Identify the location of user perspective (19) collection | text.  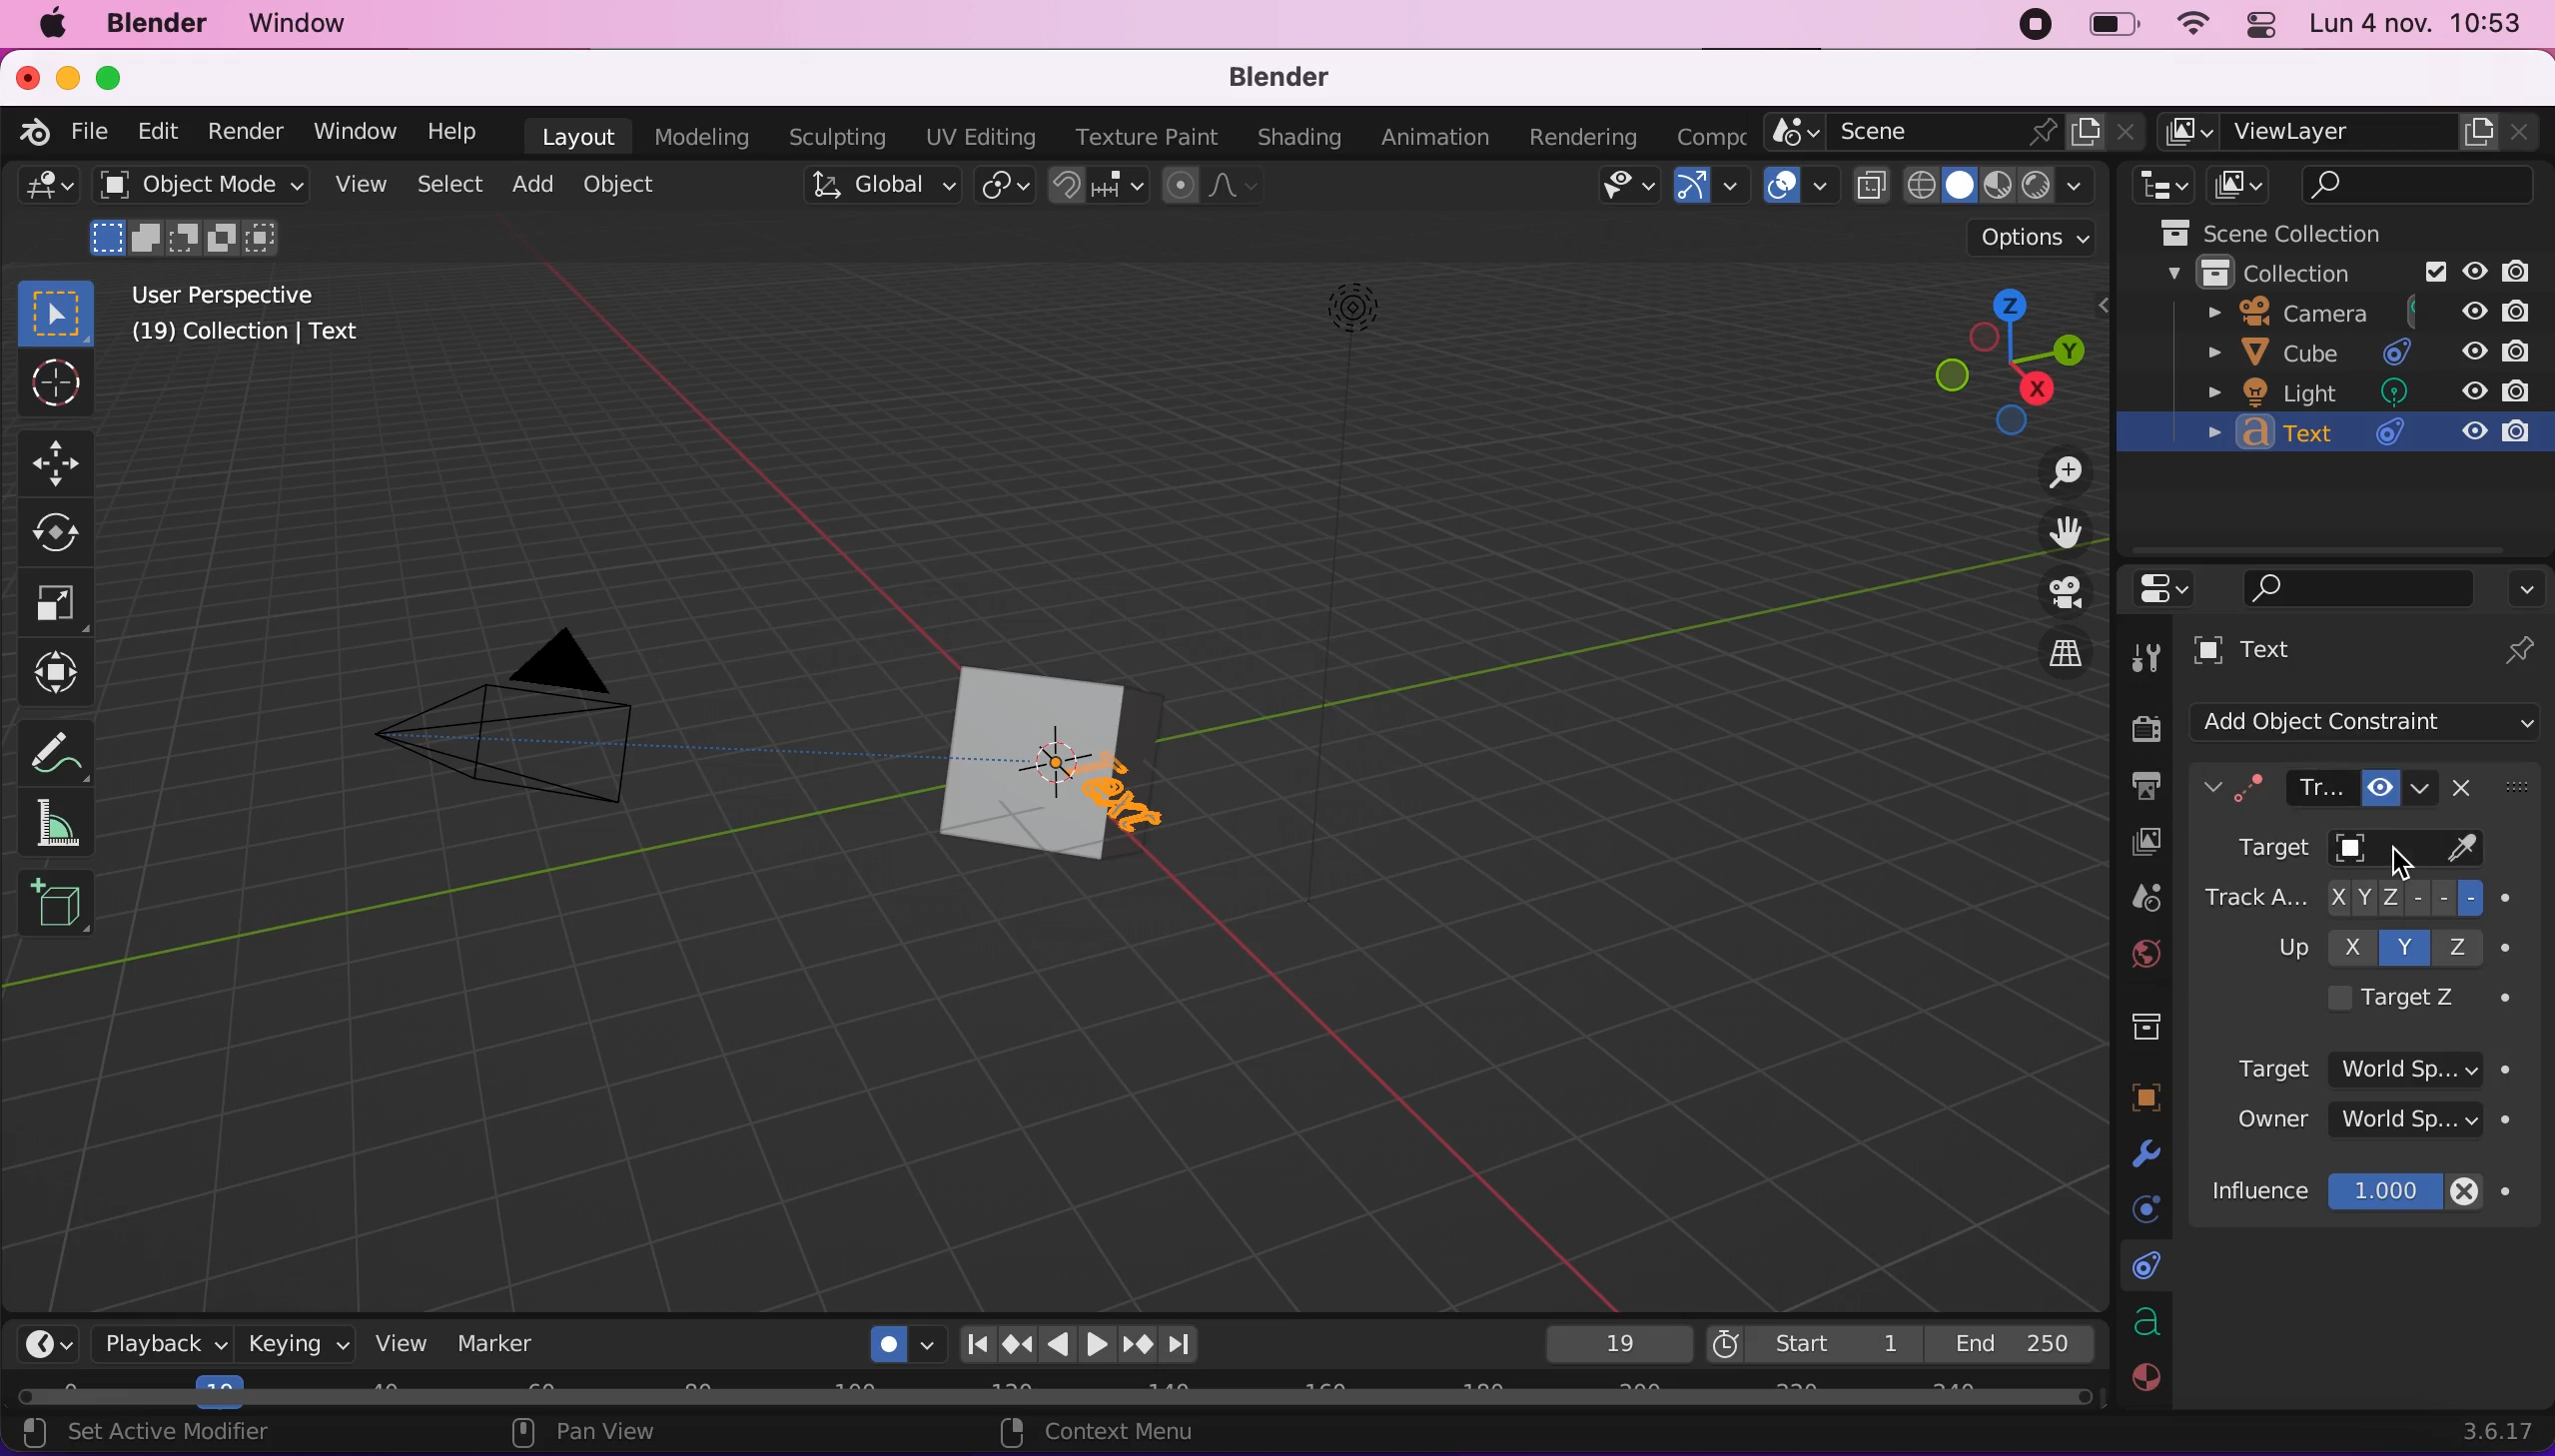
(246, 322).